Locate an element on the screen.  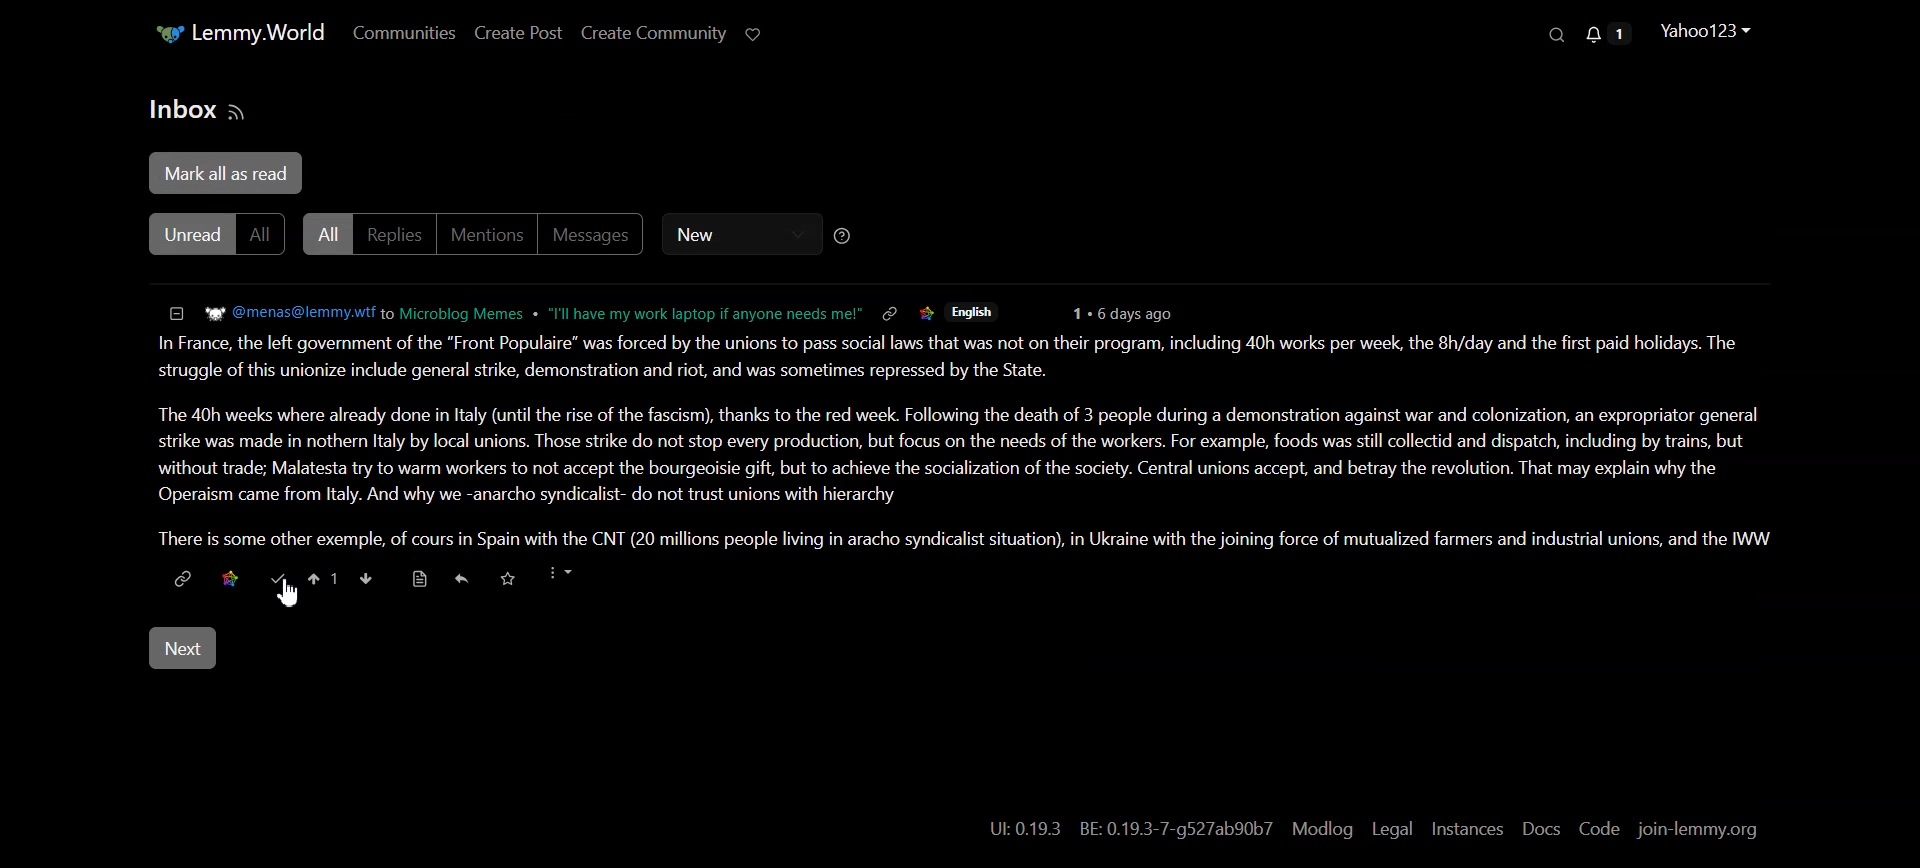
Cursor is located at coordinates (291, 597).